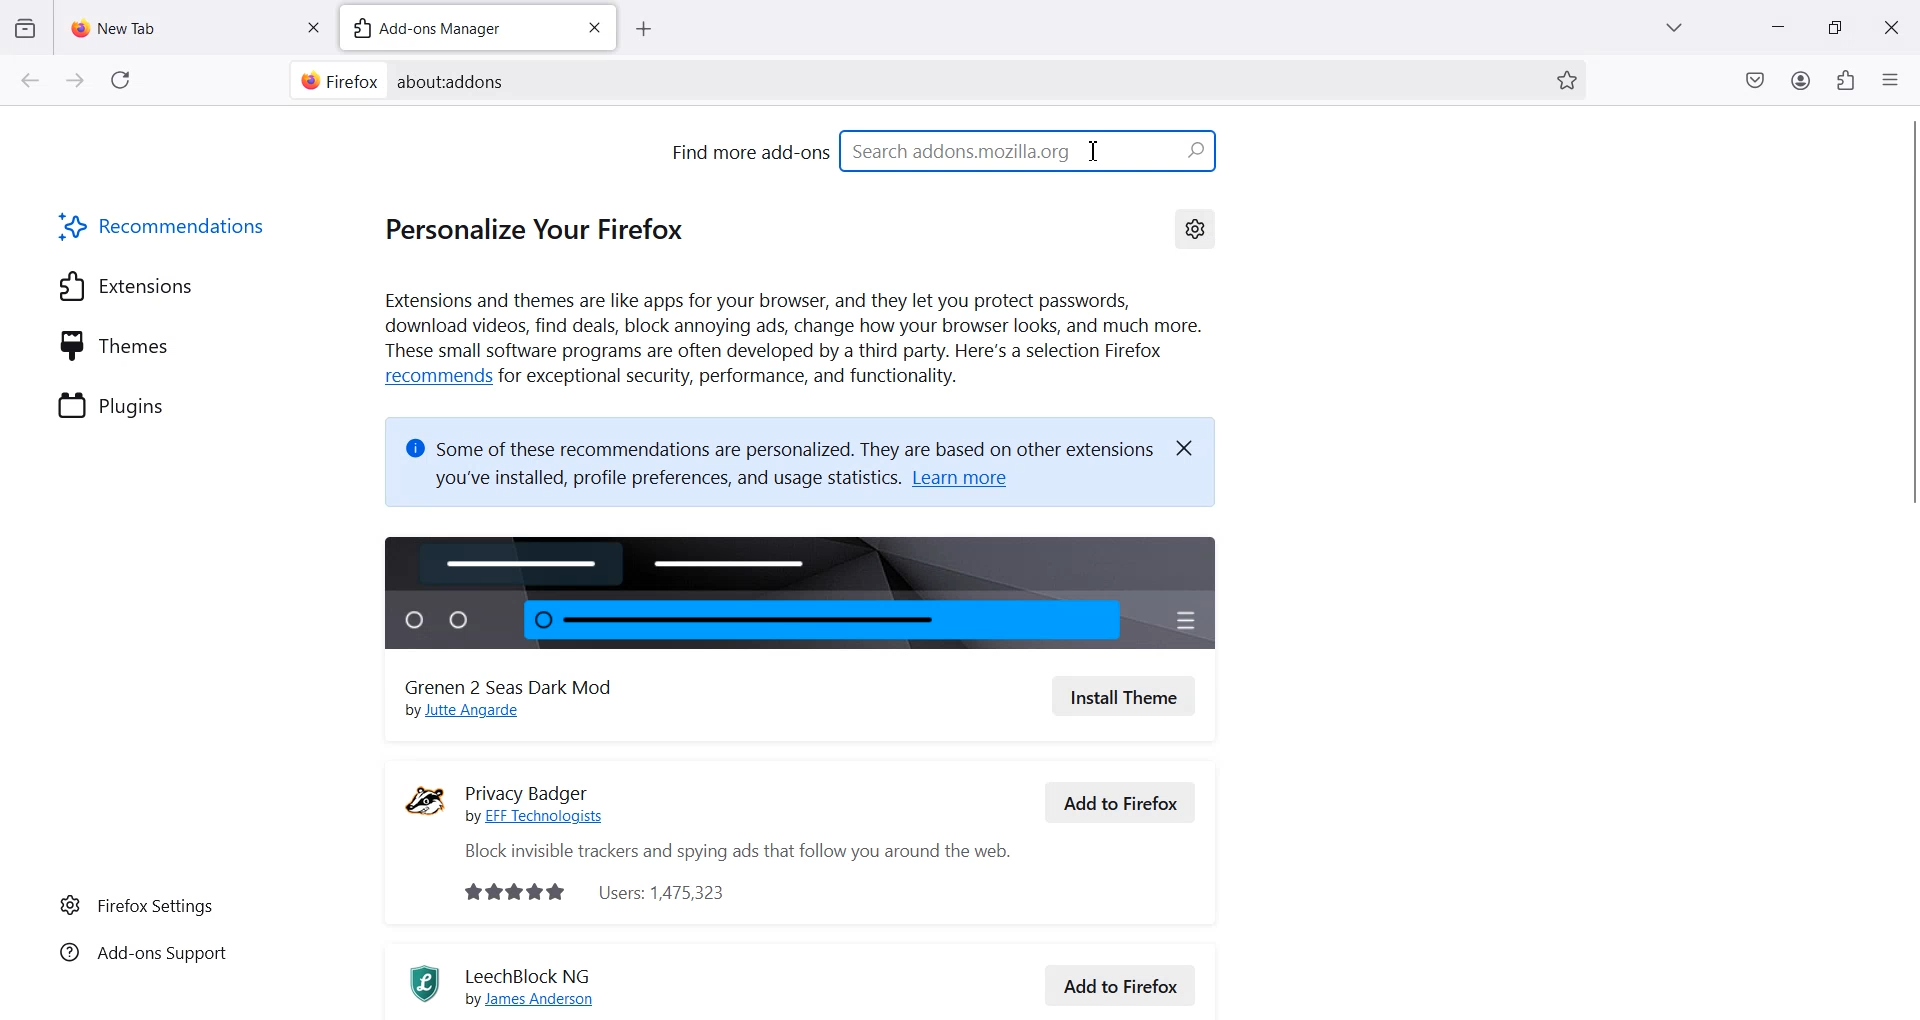  What do you see at coordinates (474, 713) in the screenshot?
I see `by Jutte Angarde` at bounding box center [474, 713].